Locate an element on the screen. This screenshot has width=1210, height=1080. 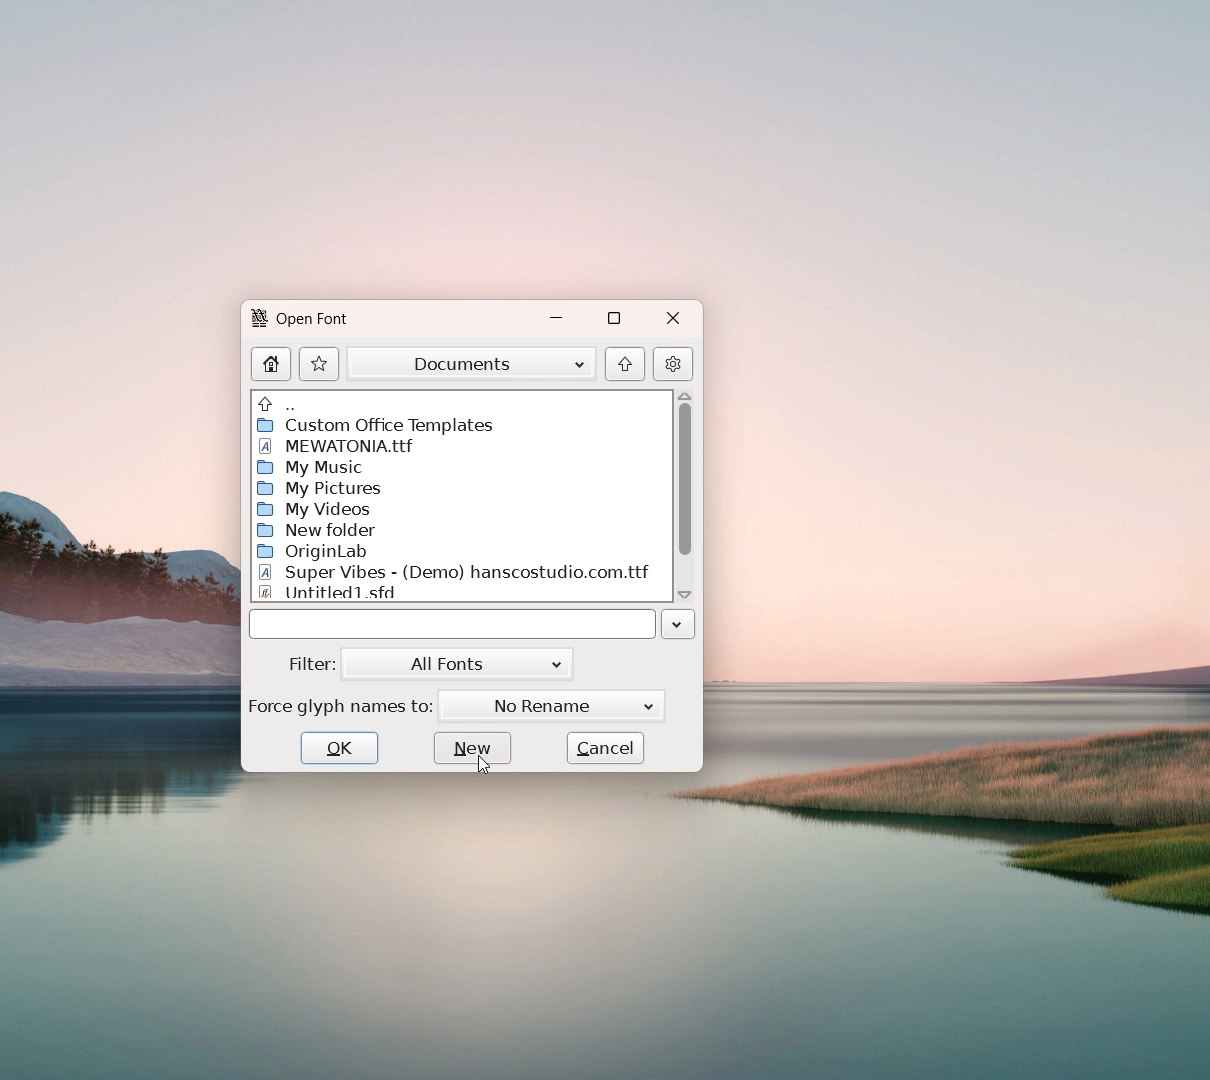
scroll up is located at coordinates (685, 394).